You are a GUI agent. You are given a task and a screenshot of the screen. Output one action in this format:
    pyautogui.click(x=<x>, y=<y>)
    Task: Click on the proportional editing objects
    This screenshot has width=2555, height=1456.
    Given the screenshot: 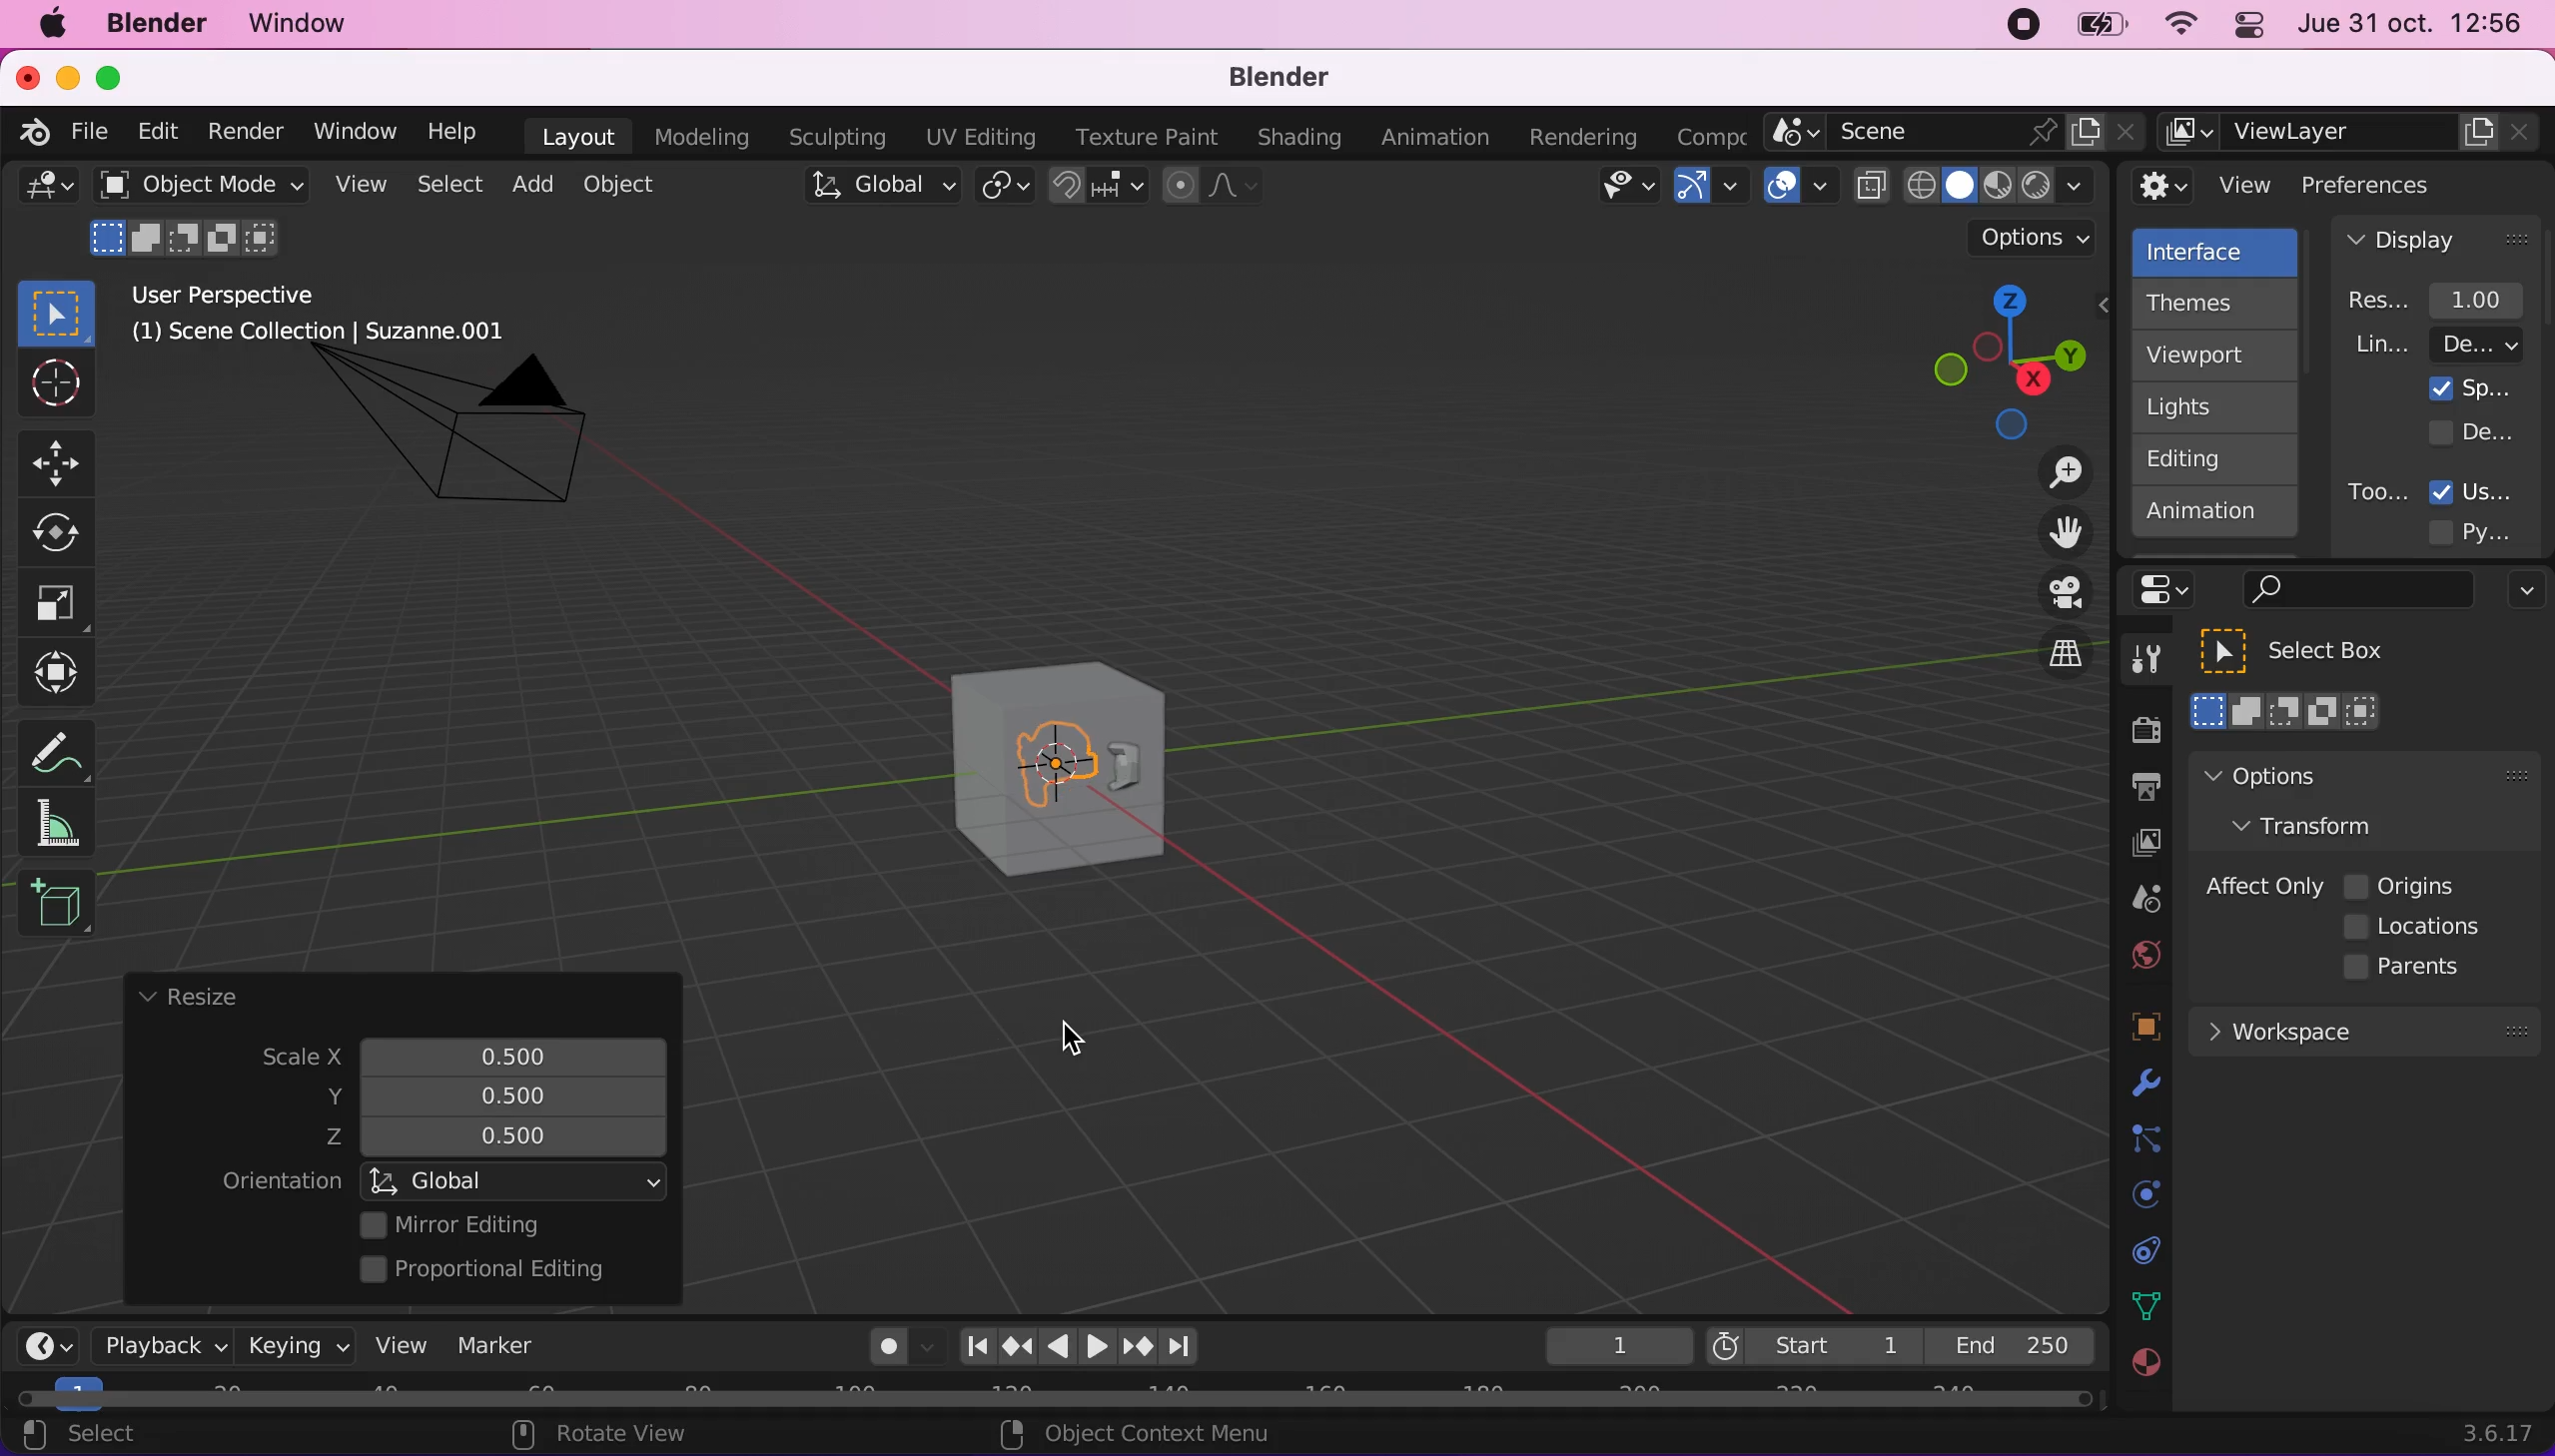 What is the action you would take?
    pyautogui.click(x=1214, y=188)
    